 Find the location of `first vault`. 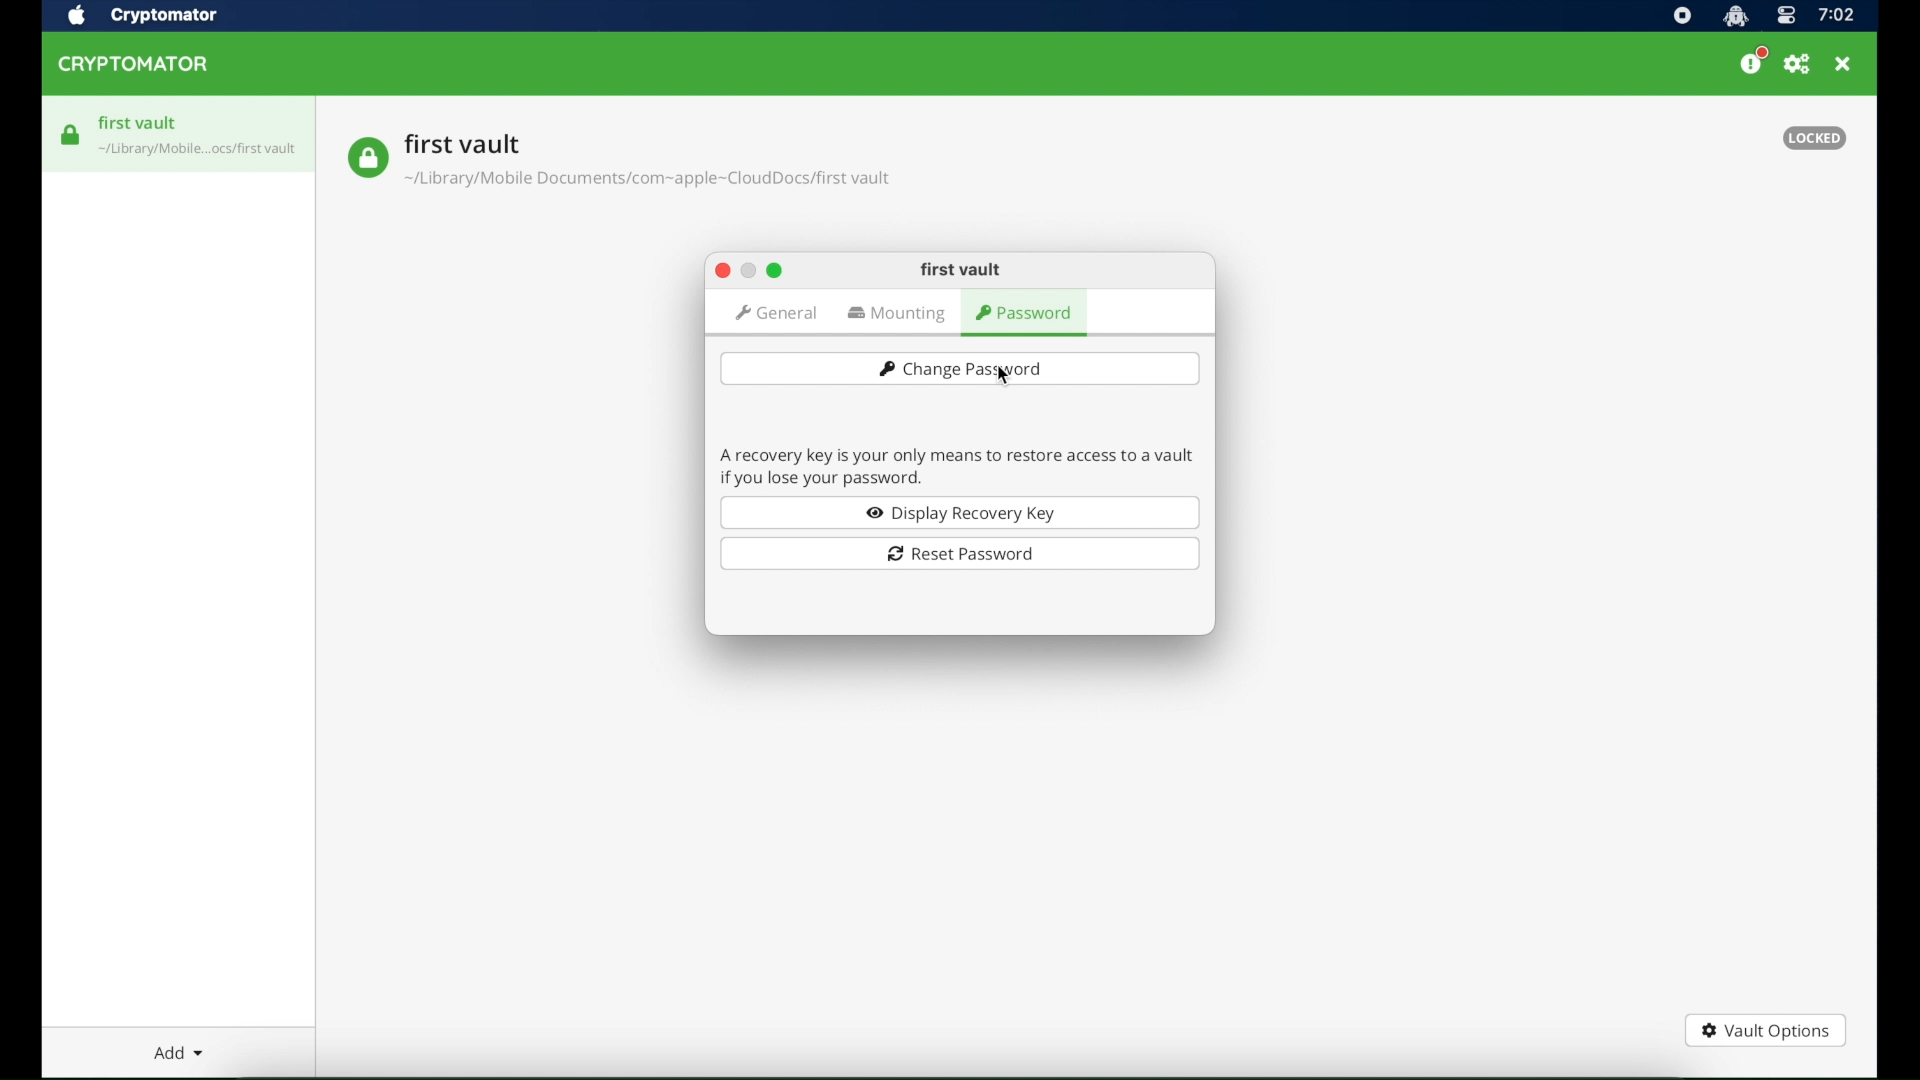

first vault is located at coordinates (961, 270).